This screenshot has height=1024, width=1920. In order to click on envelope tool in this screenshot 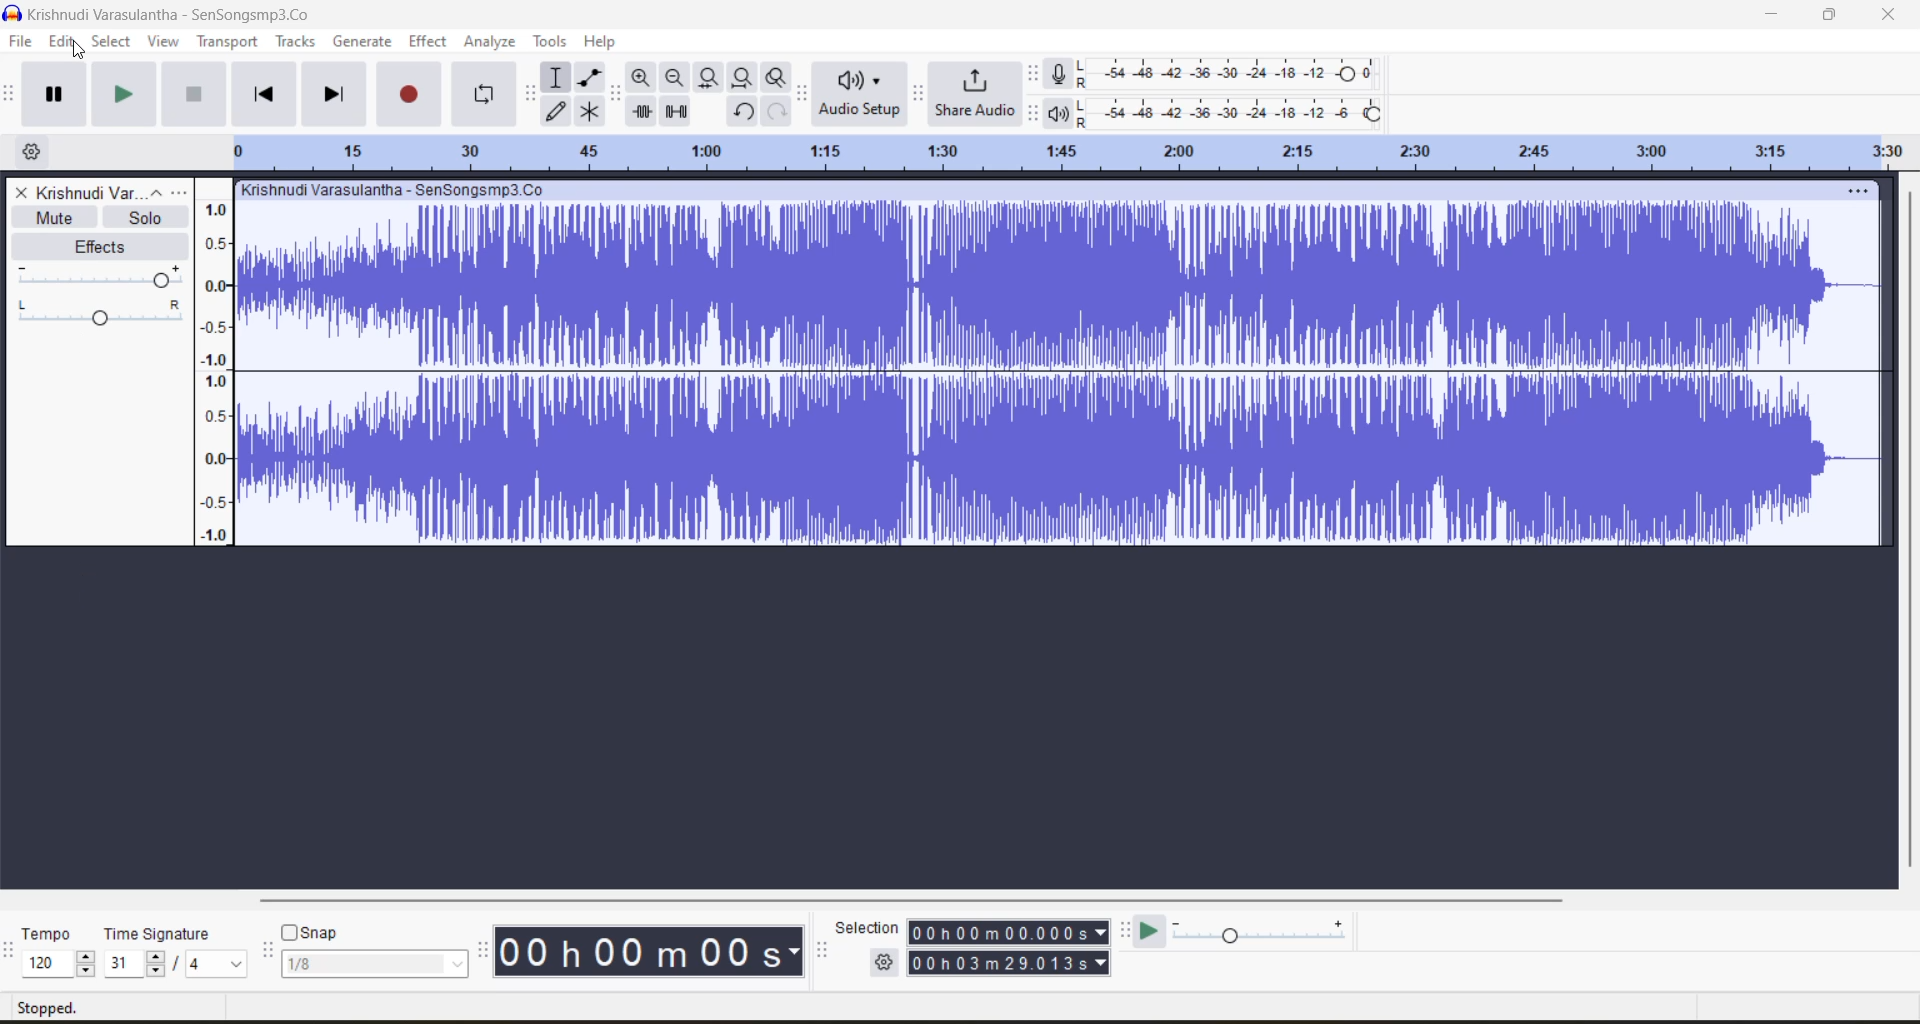, I will do `click(591, 78)`.